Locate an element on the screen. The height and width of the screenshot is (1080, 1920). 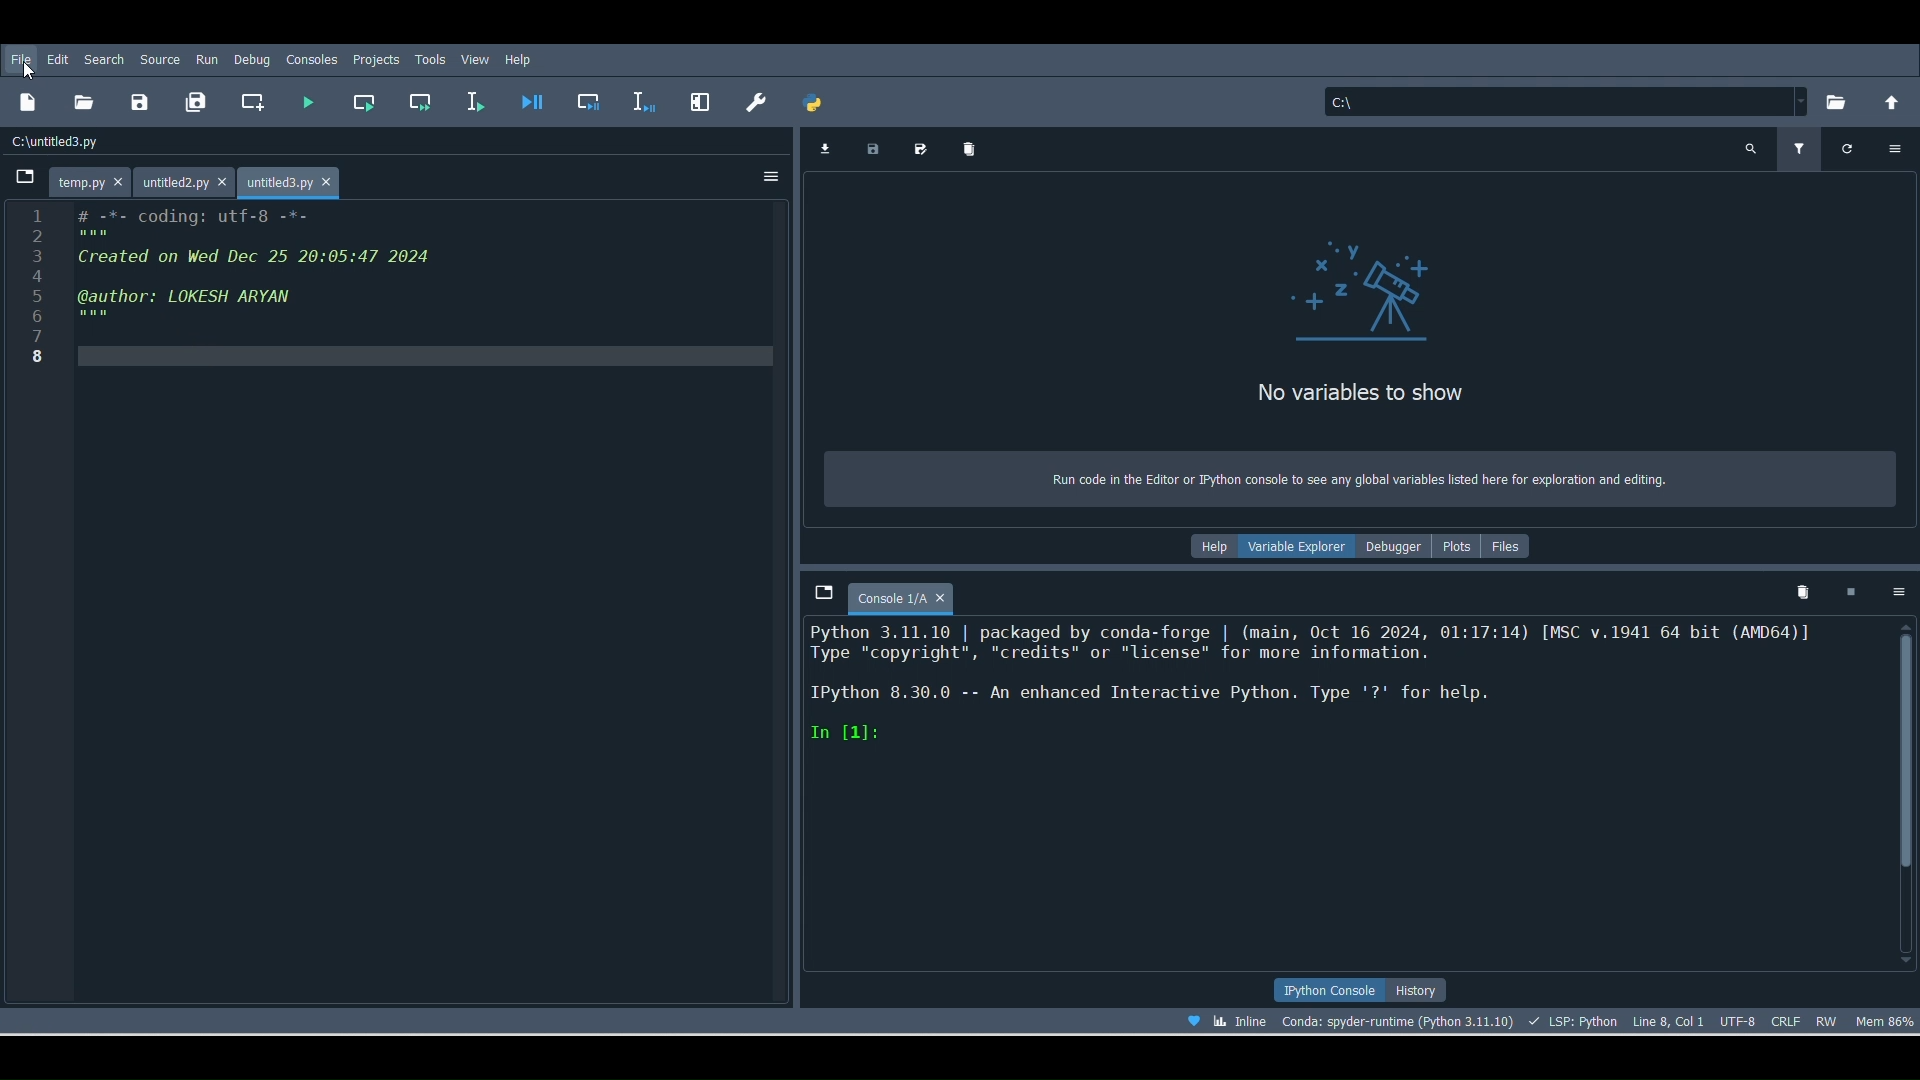
Run selection or current line (F9) is located at coordinates (482, 100).